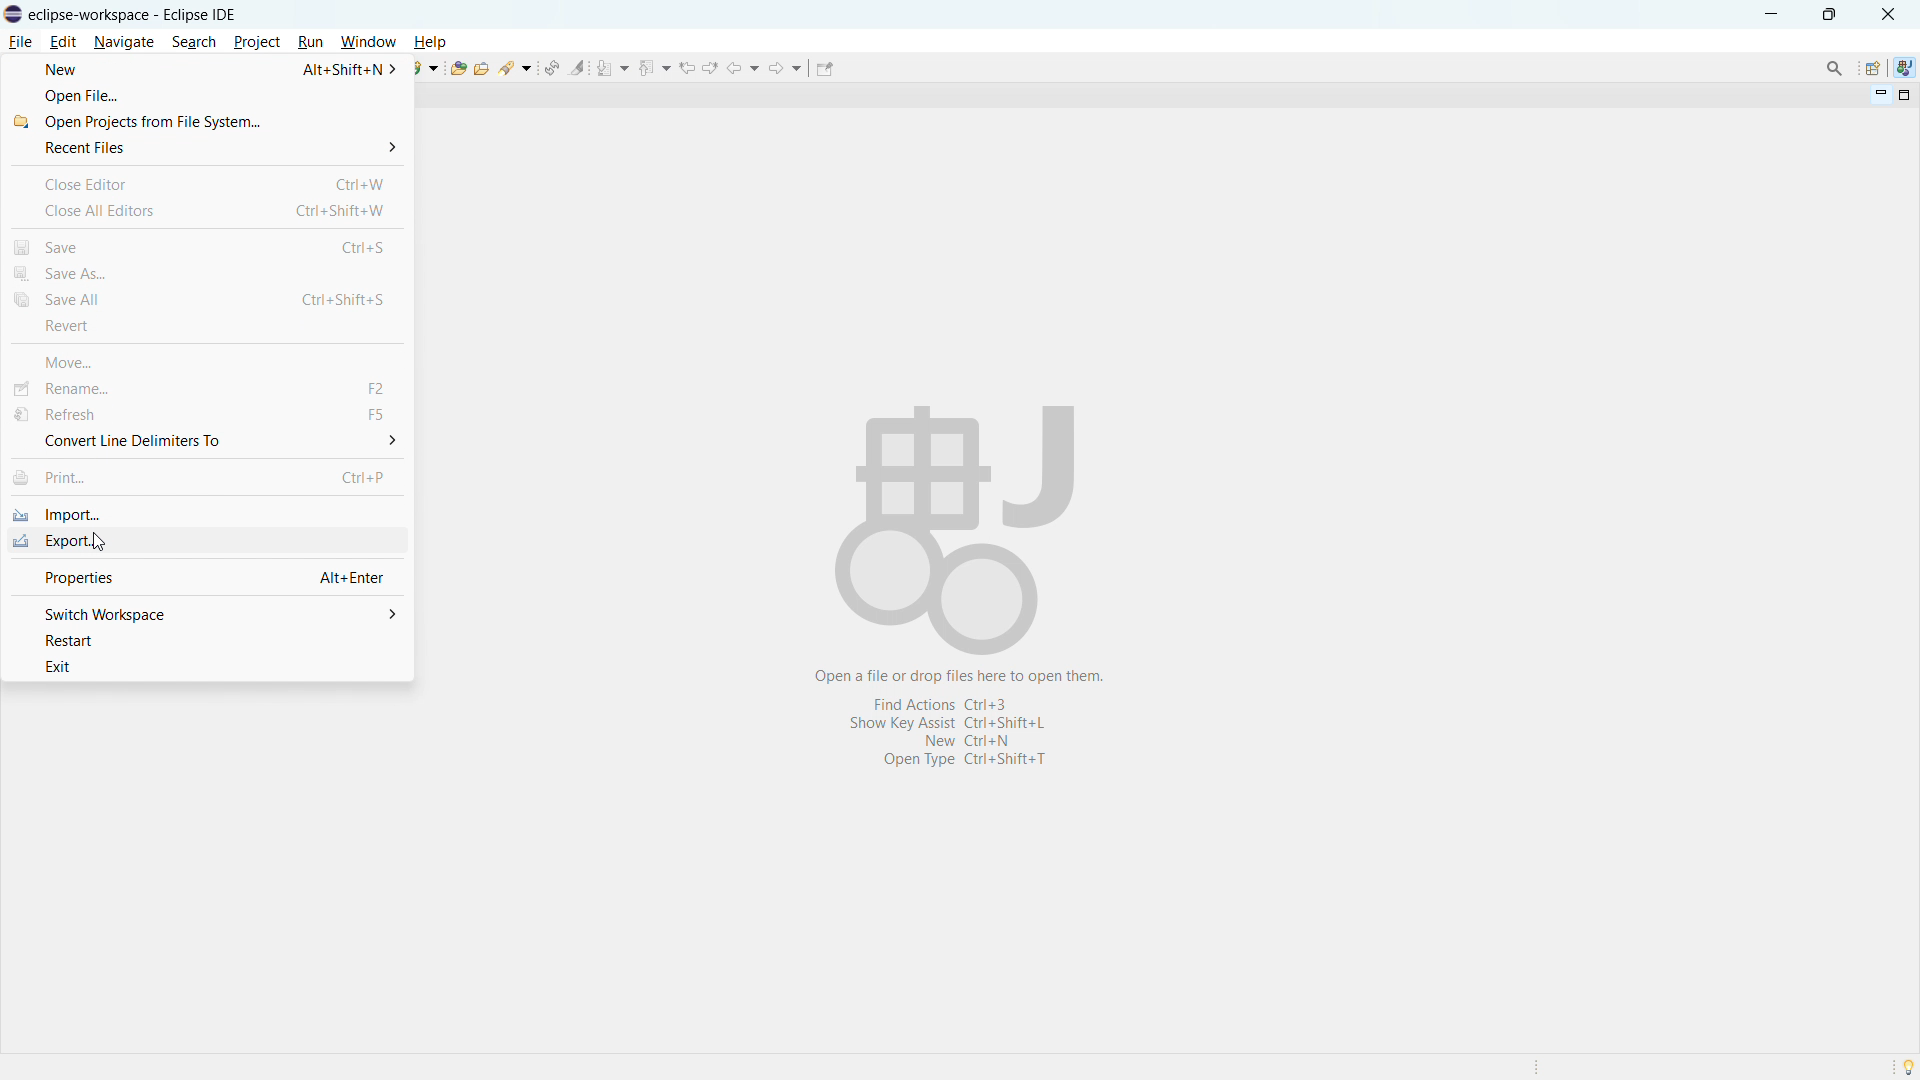 This screenshot has height=1080, width=1920. What do you see at coordinates (1878, 96) in the screenshot?
I see `minimize view` at bounding box center [1878, 96].